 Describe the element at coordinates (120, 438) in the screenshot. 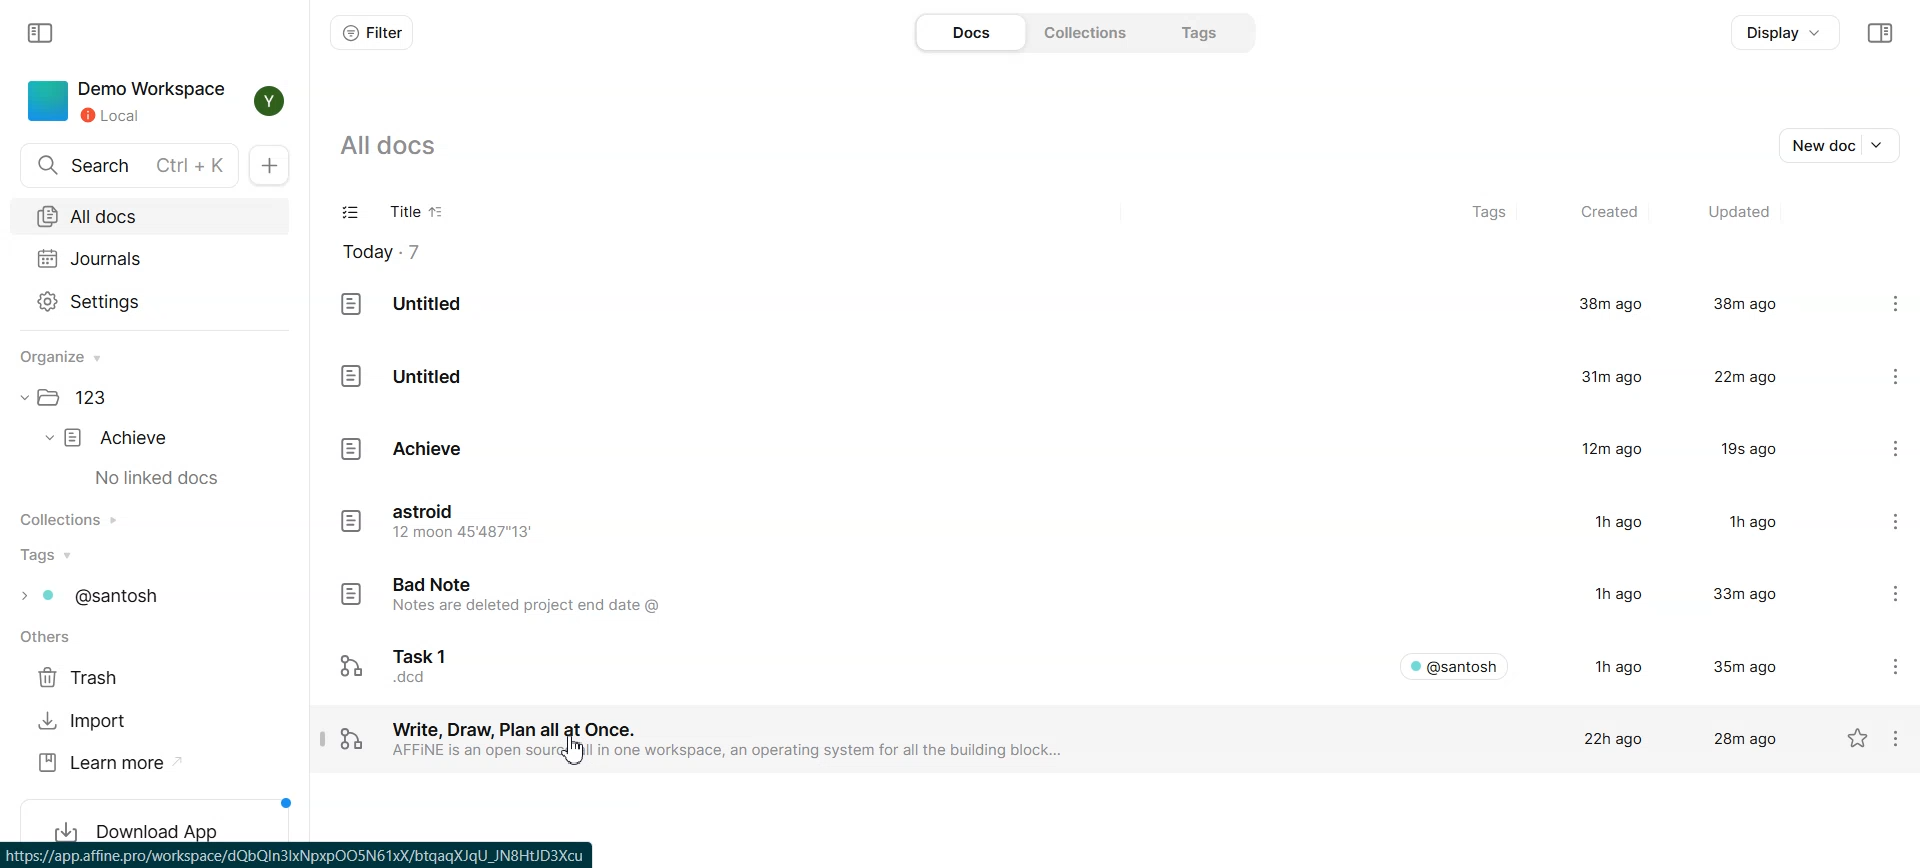

I see `Achieve` at that location.